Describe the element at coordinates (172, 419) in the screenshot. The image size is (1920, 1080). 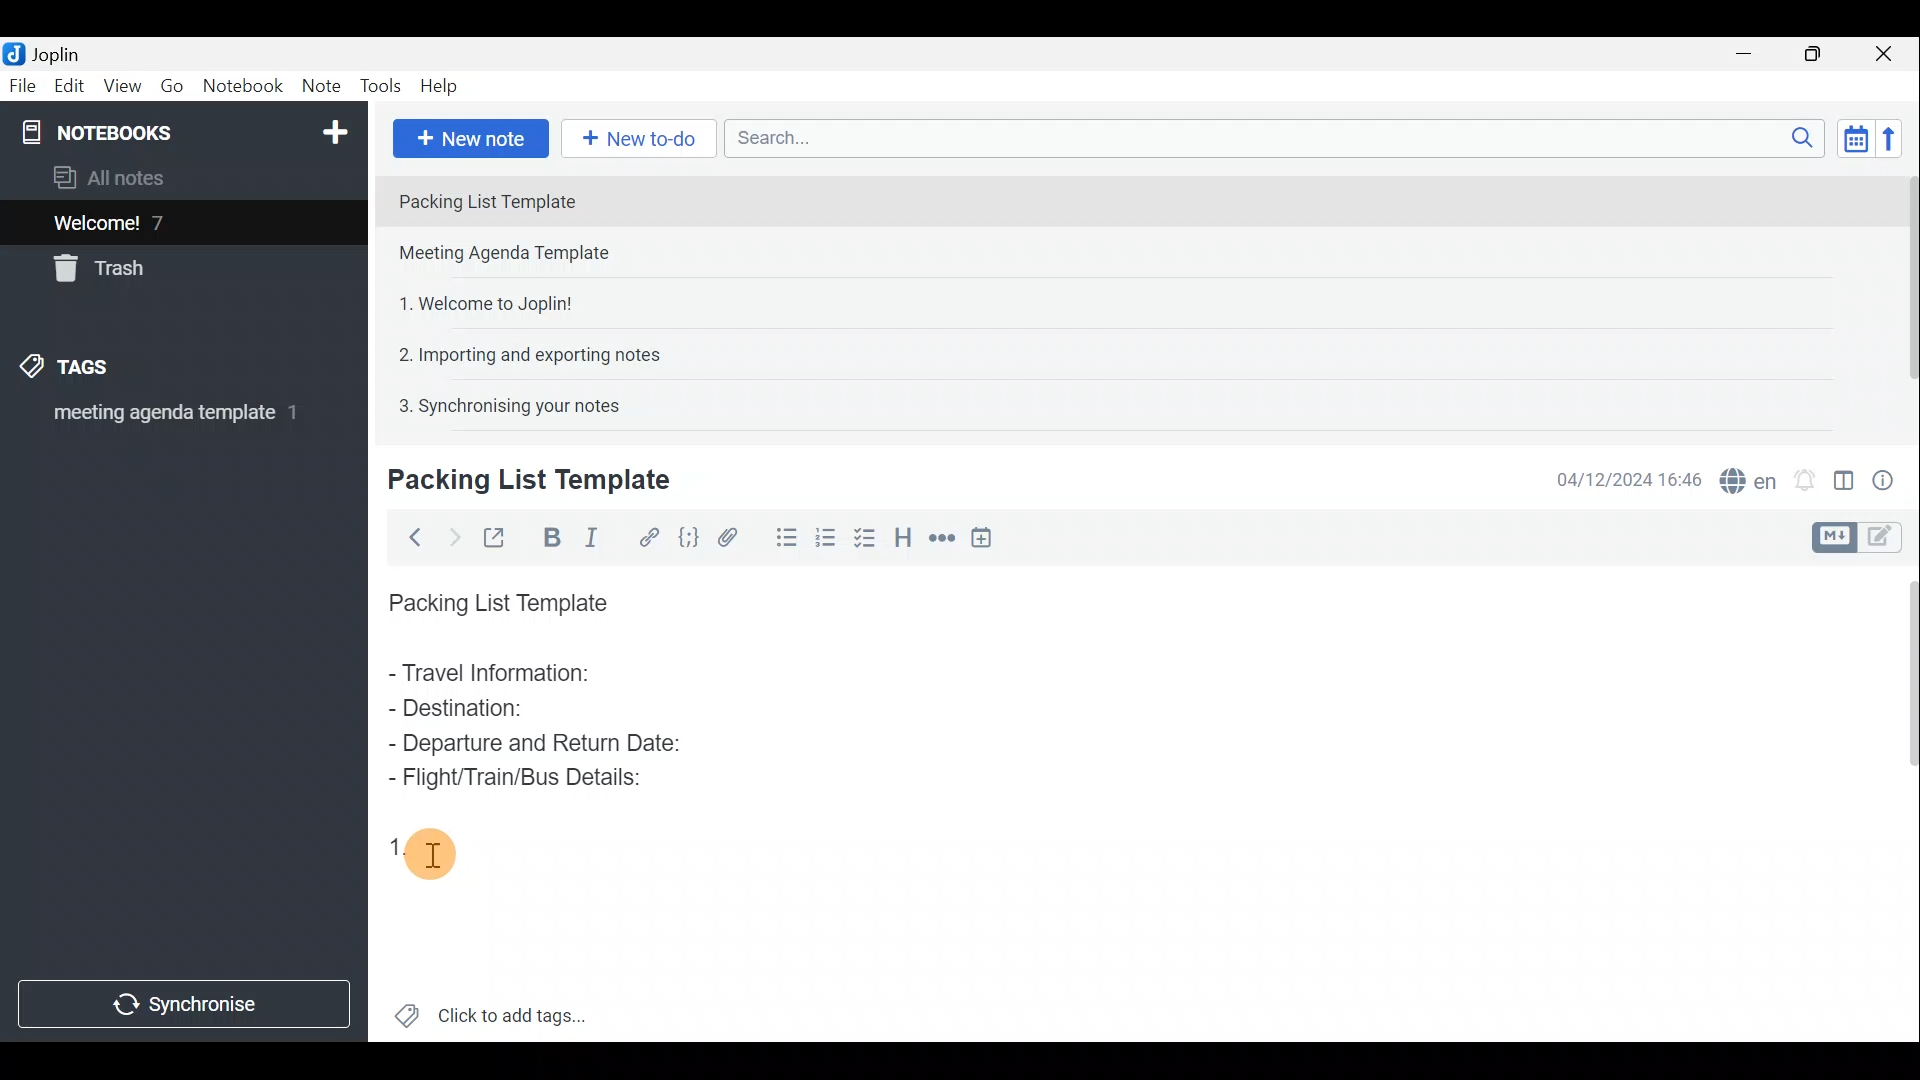
I see `meeting agenda template` at that location.